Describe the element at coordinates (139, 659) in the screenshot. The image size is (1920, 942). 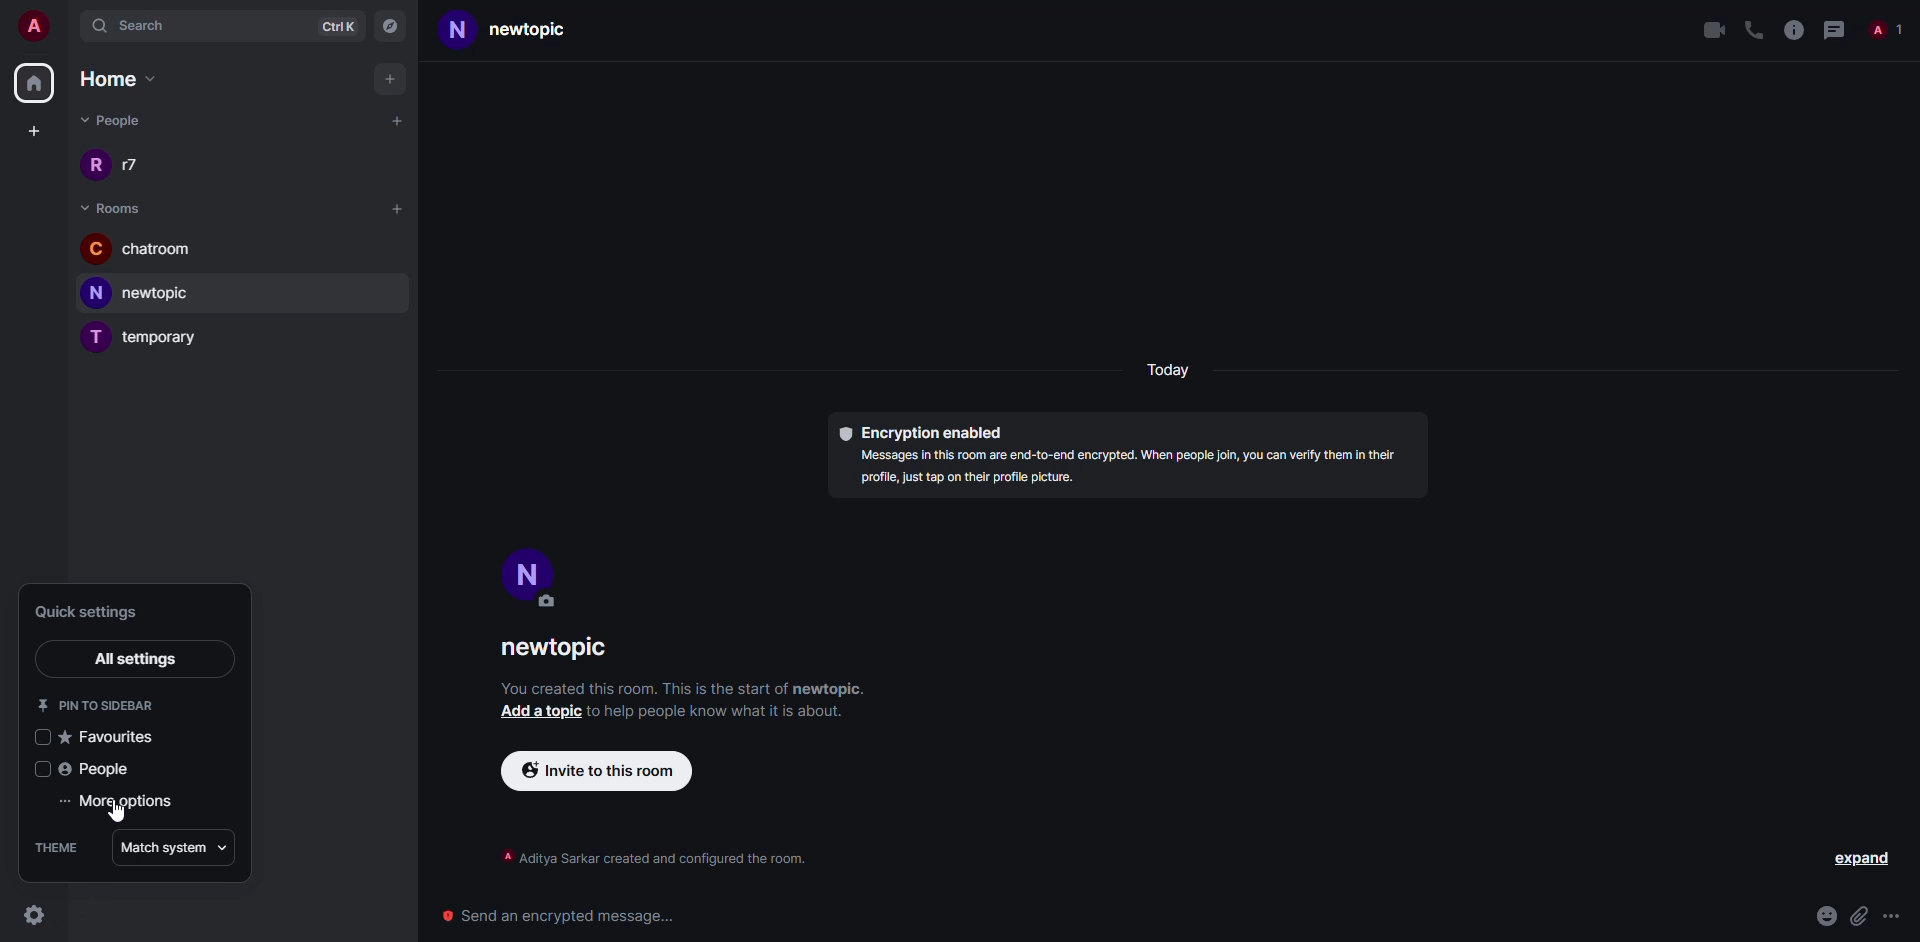
I see `all settings` at that location.